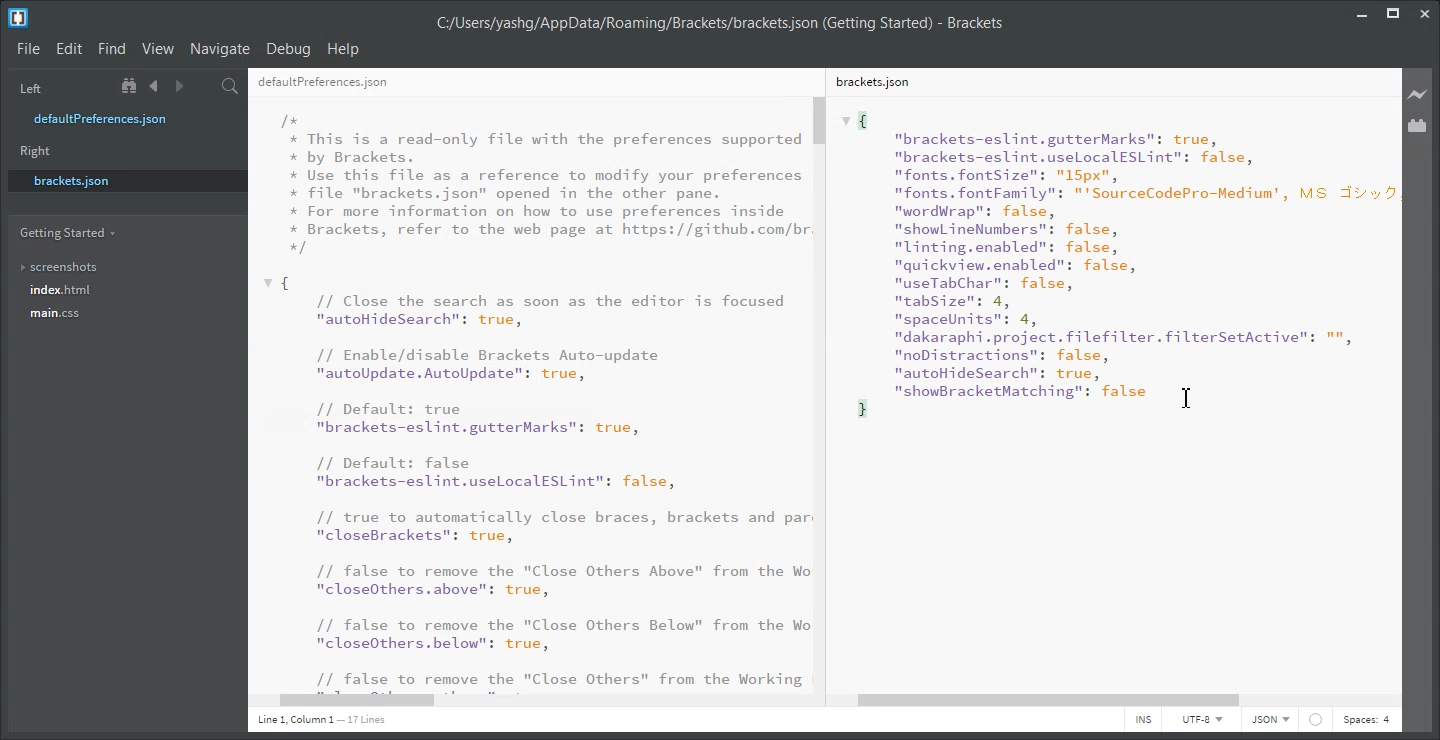 The image size is (1440, 740). I want to click on Extension Manager, so click(1418, 125).